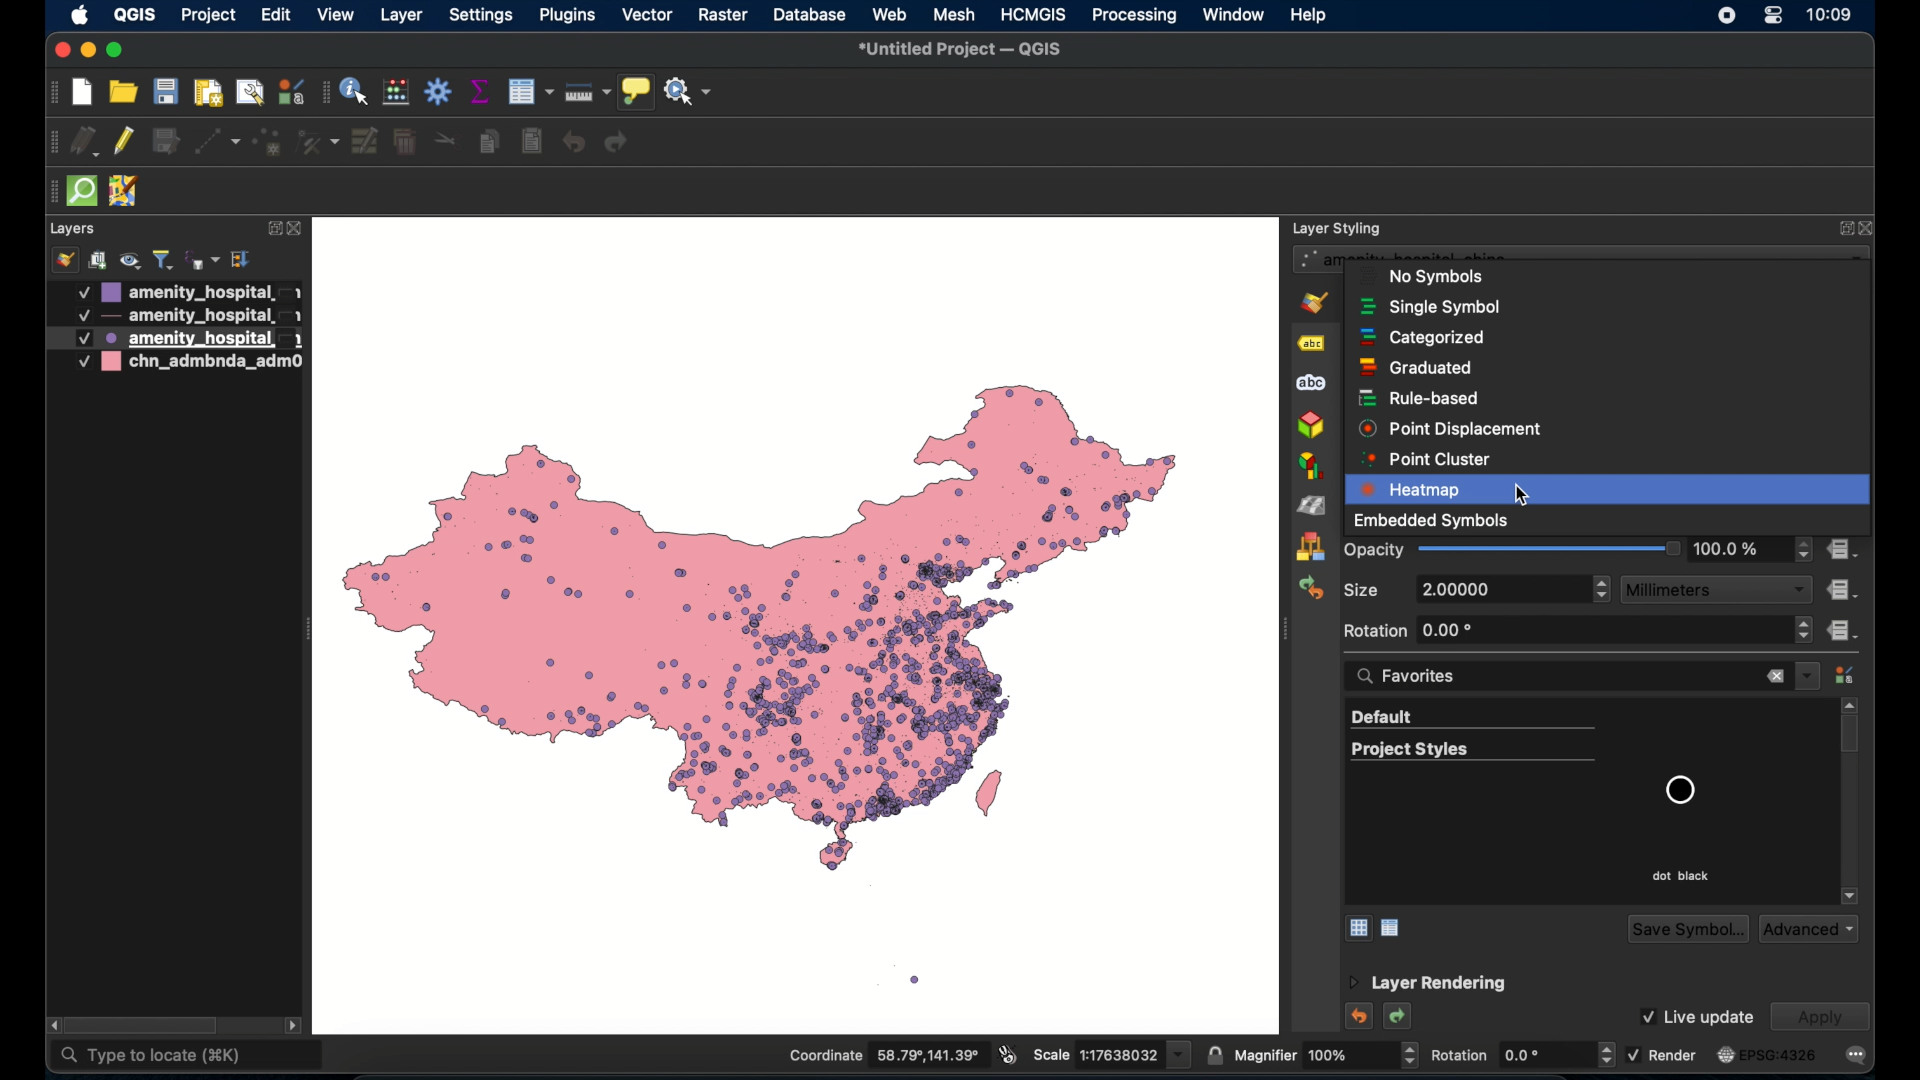  Describe the element at coordinates (1233, 15) in the screenshot. I see `window` at that location.